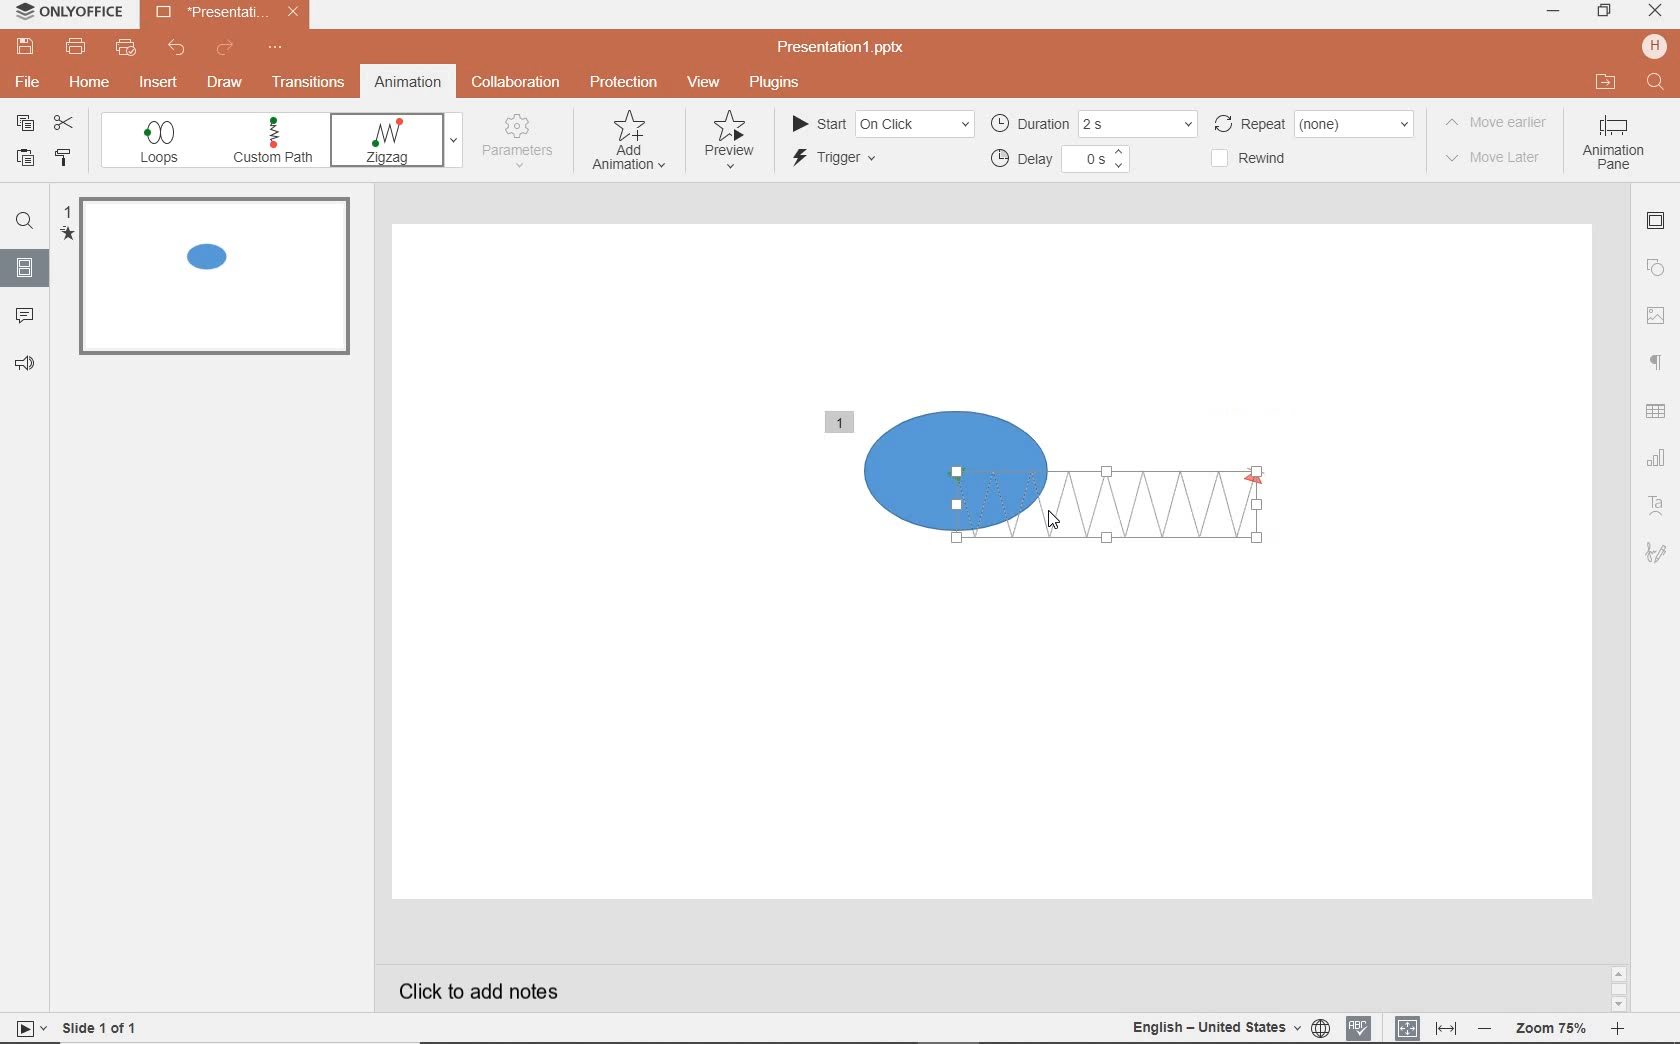 This screenshot has height=1044, width=1680. I want to click on animation, so click(407, 81).